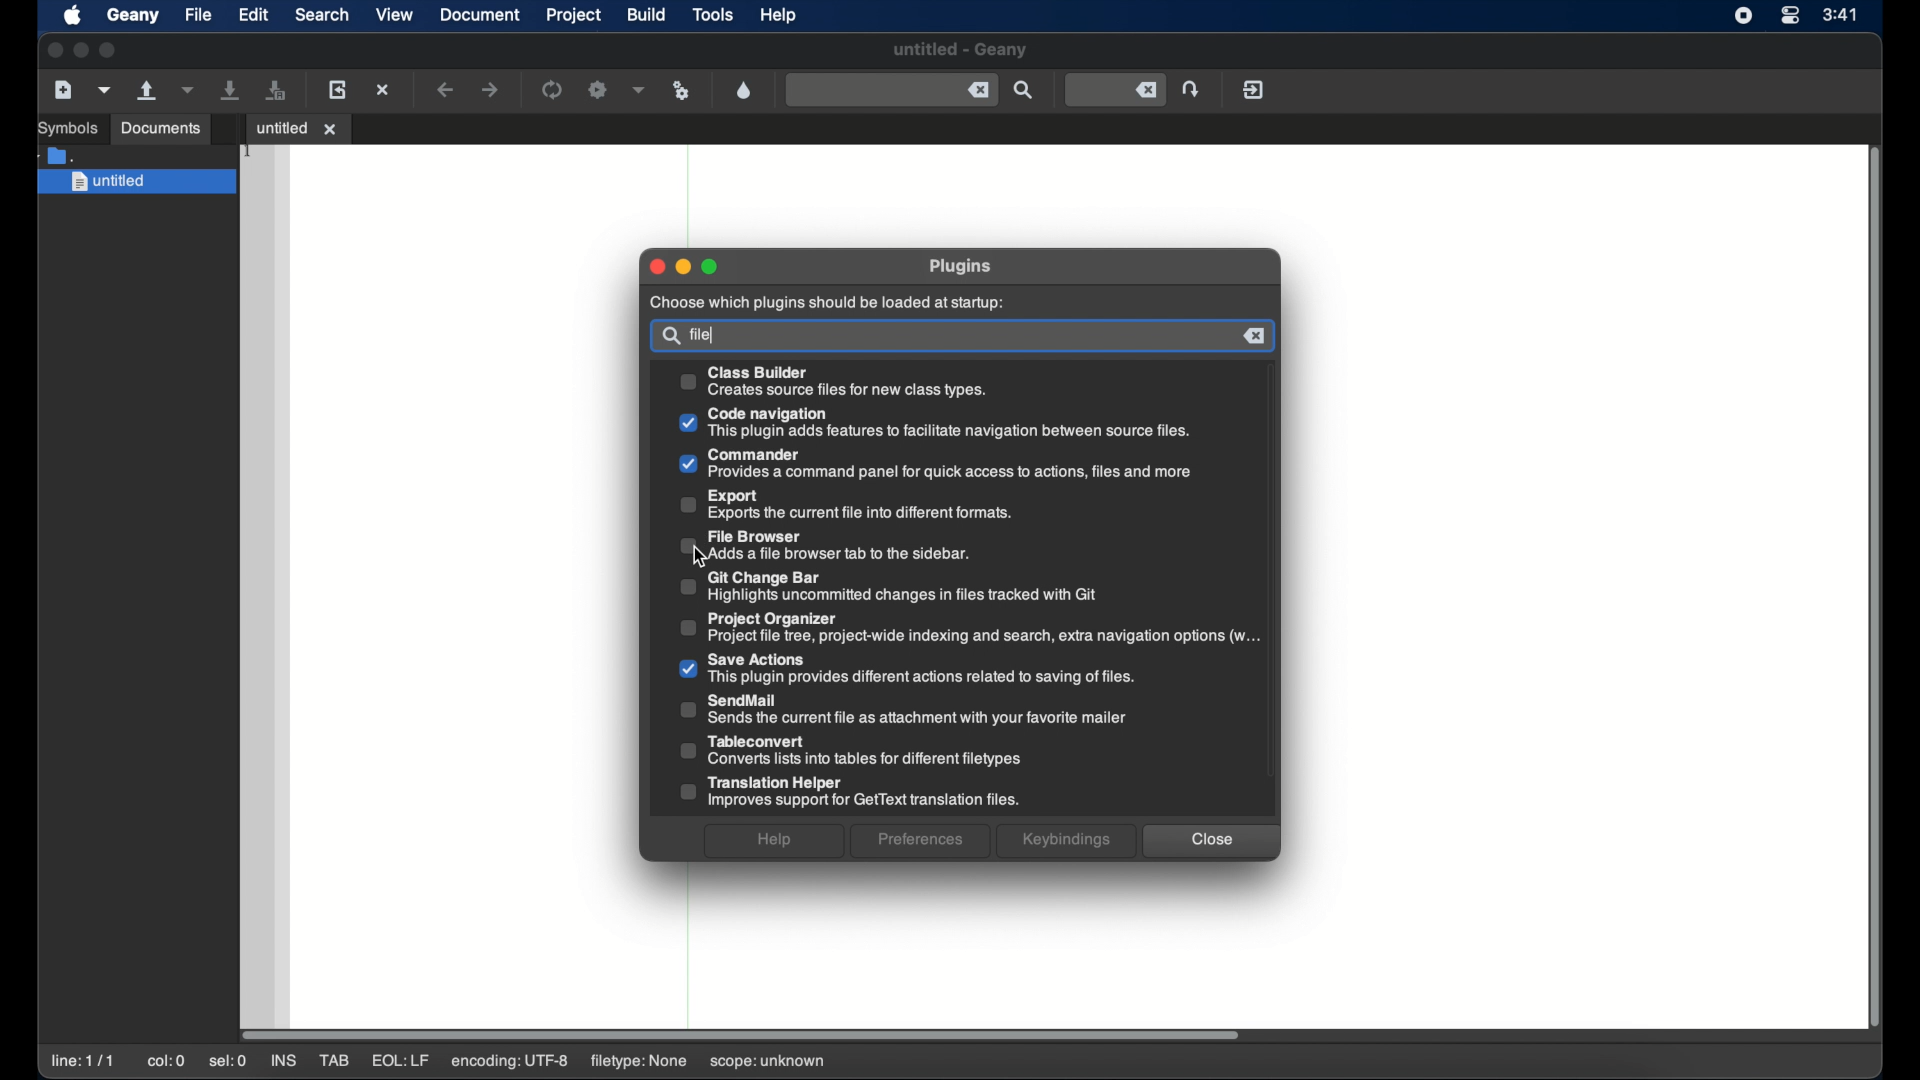 The height and width of the screenshot is (1080, 1920). What do you see at coordinates (298, 126) in the screenshot?
I see `untitled 1` at bounding box center [298, 126].